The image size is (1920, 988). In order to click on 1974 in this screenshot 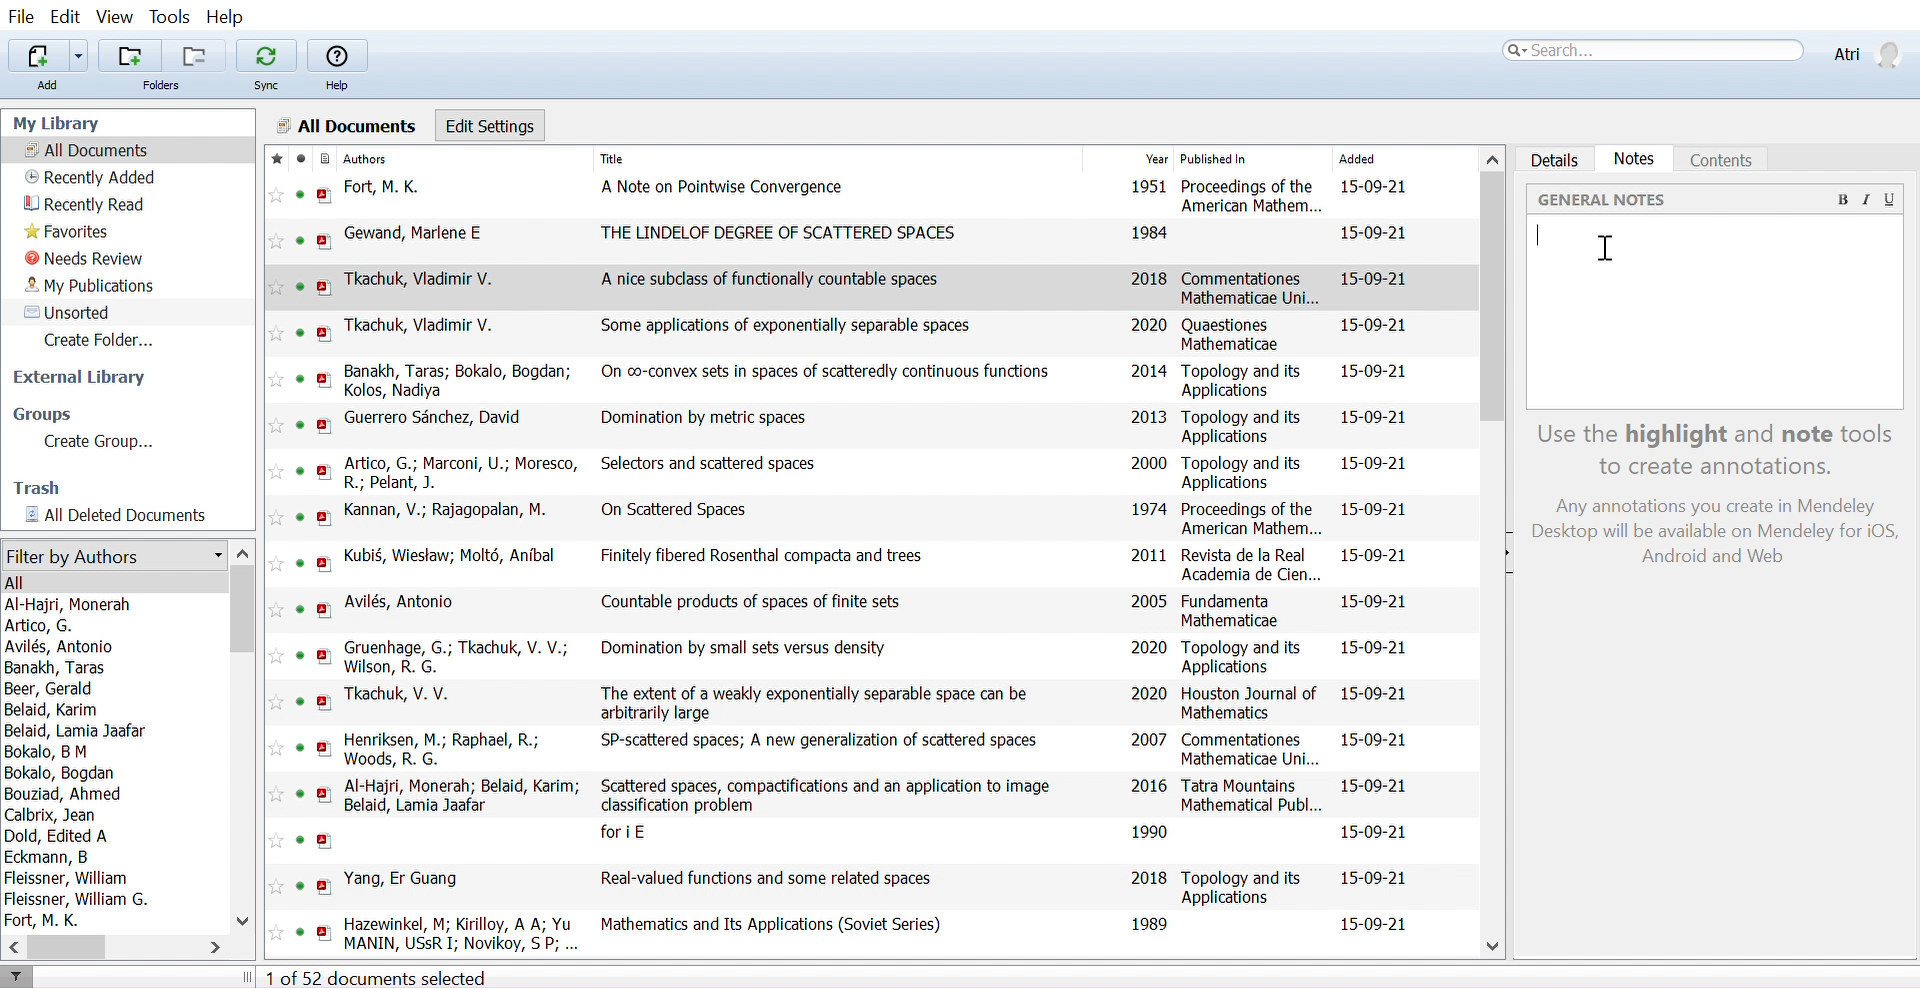, I will do `click(1149, 509)`.